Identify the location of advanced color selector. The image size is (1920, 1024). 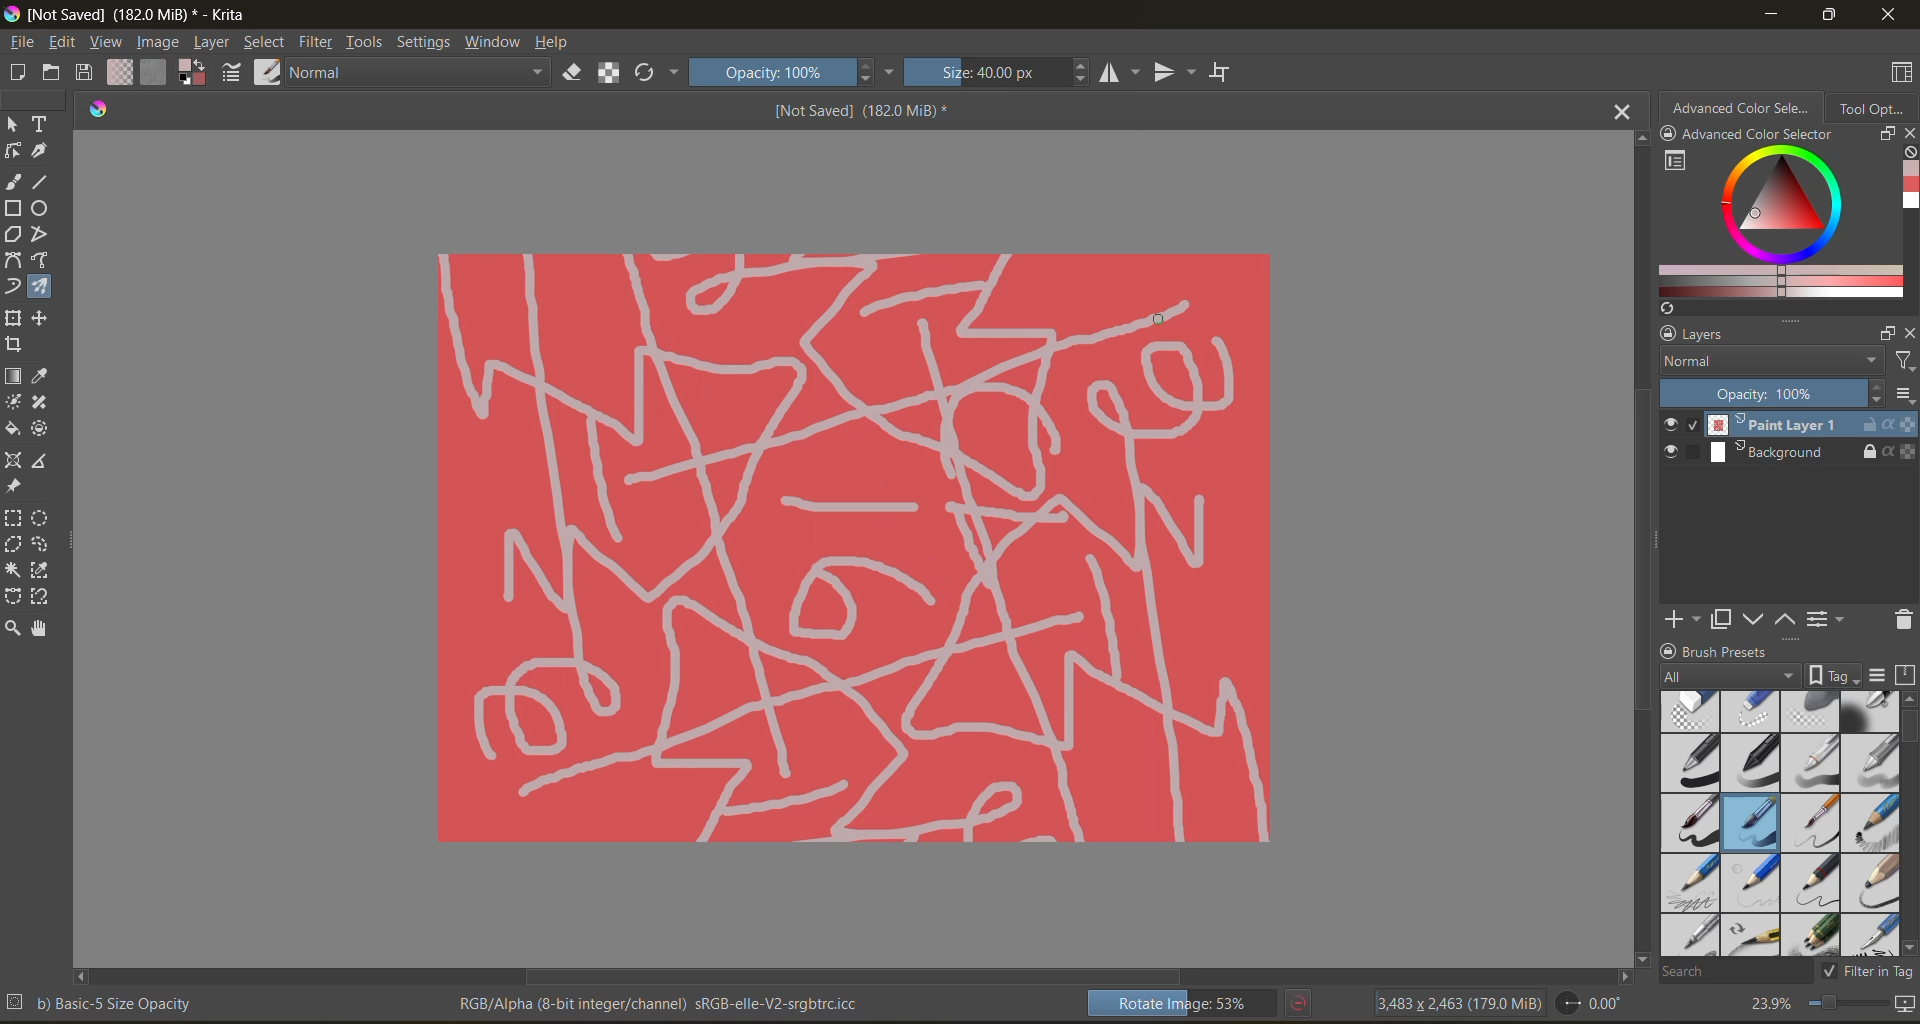
(1747, 122).